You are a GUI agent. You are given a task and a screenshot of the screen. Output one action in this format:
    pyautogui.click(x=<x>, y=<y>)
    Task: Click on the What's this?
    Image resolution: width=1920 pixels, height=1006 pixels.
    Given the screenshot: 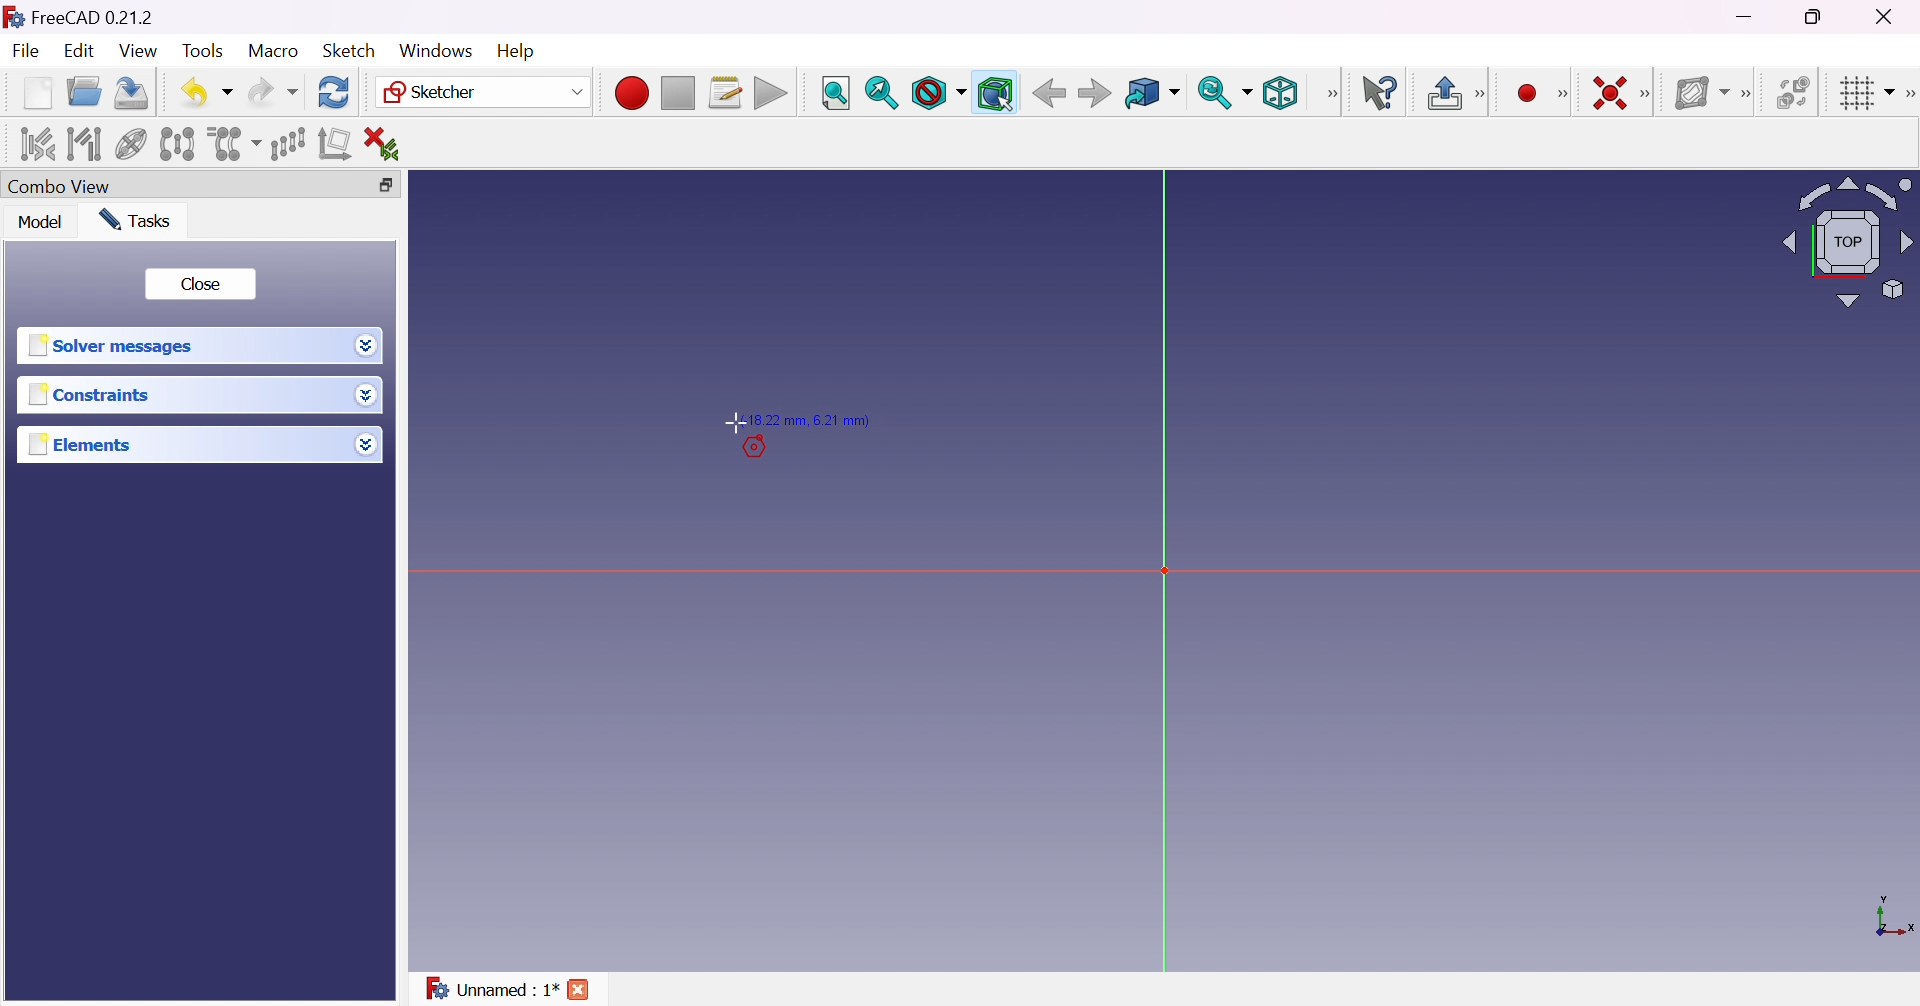 What is the action you would take?
    pyautogui.click(x=1379, y=92)
    